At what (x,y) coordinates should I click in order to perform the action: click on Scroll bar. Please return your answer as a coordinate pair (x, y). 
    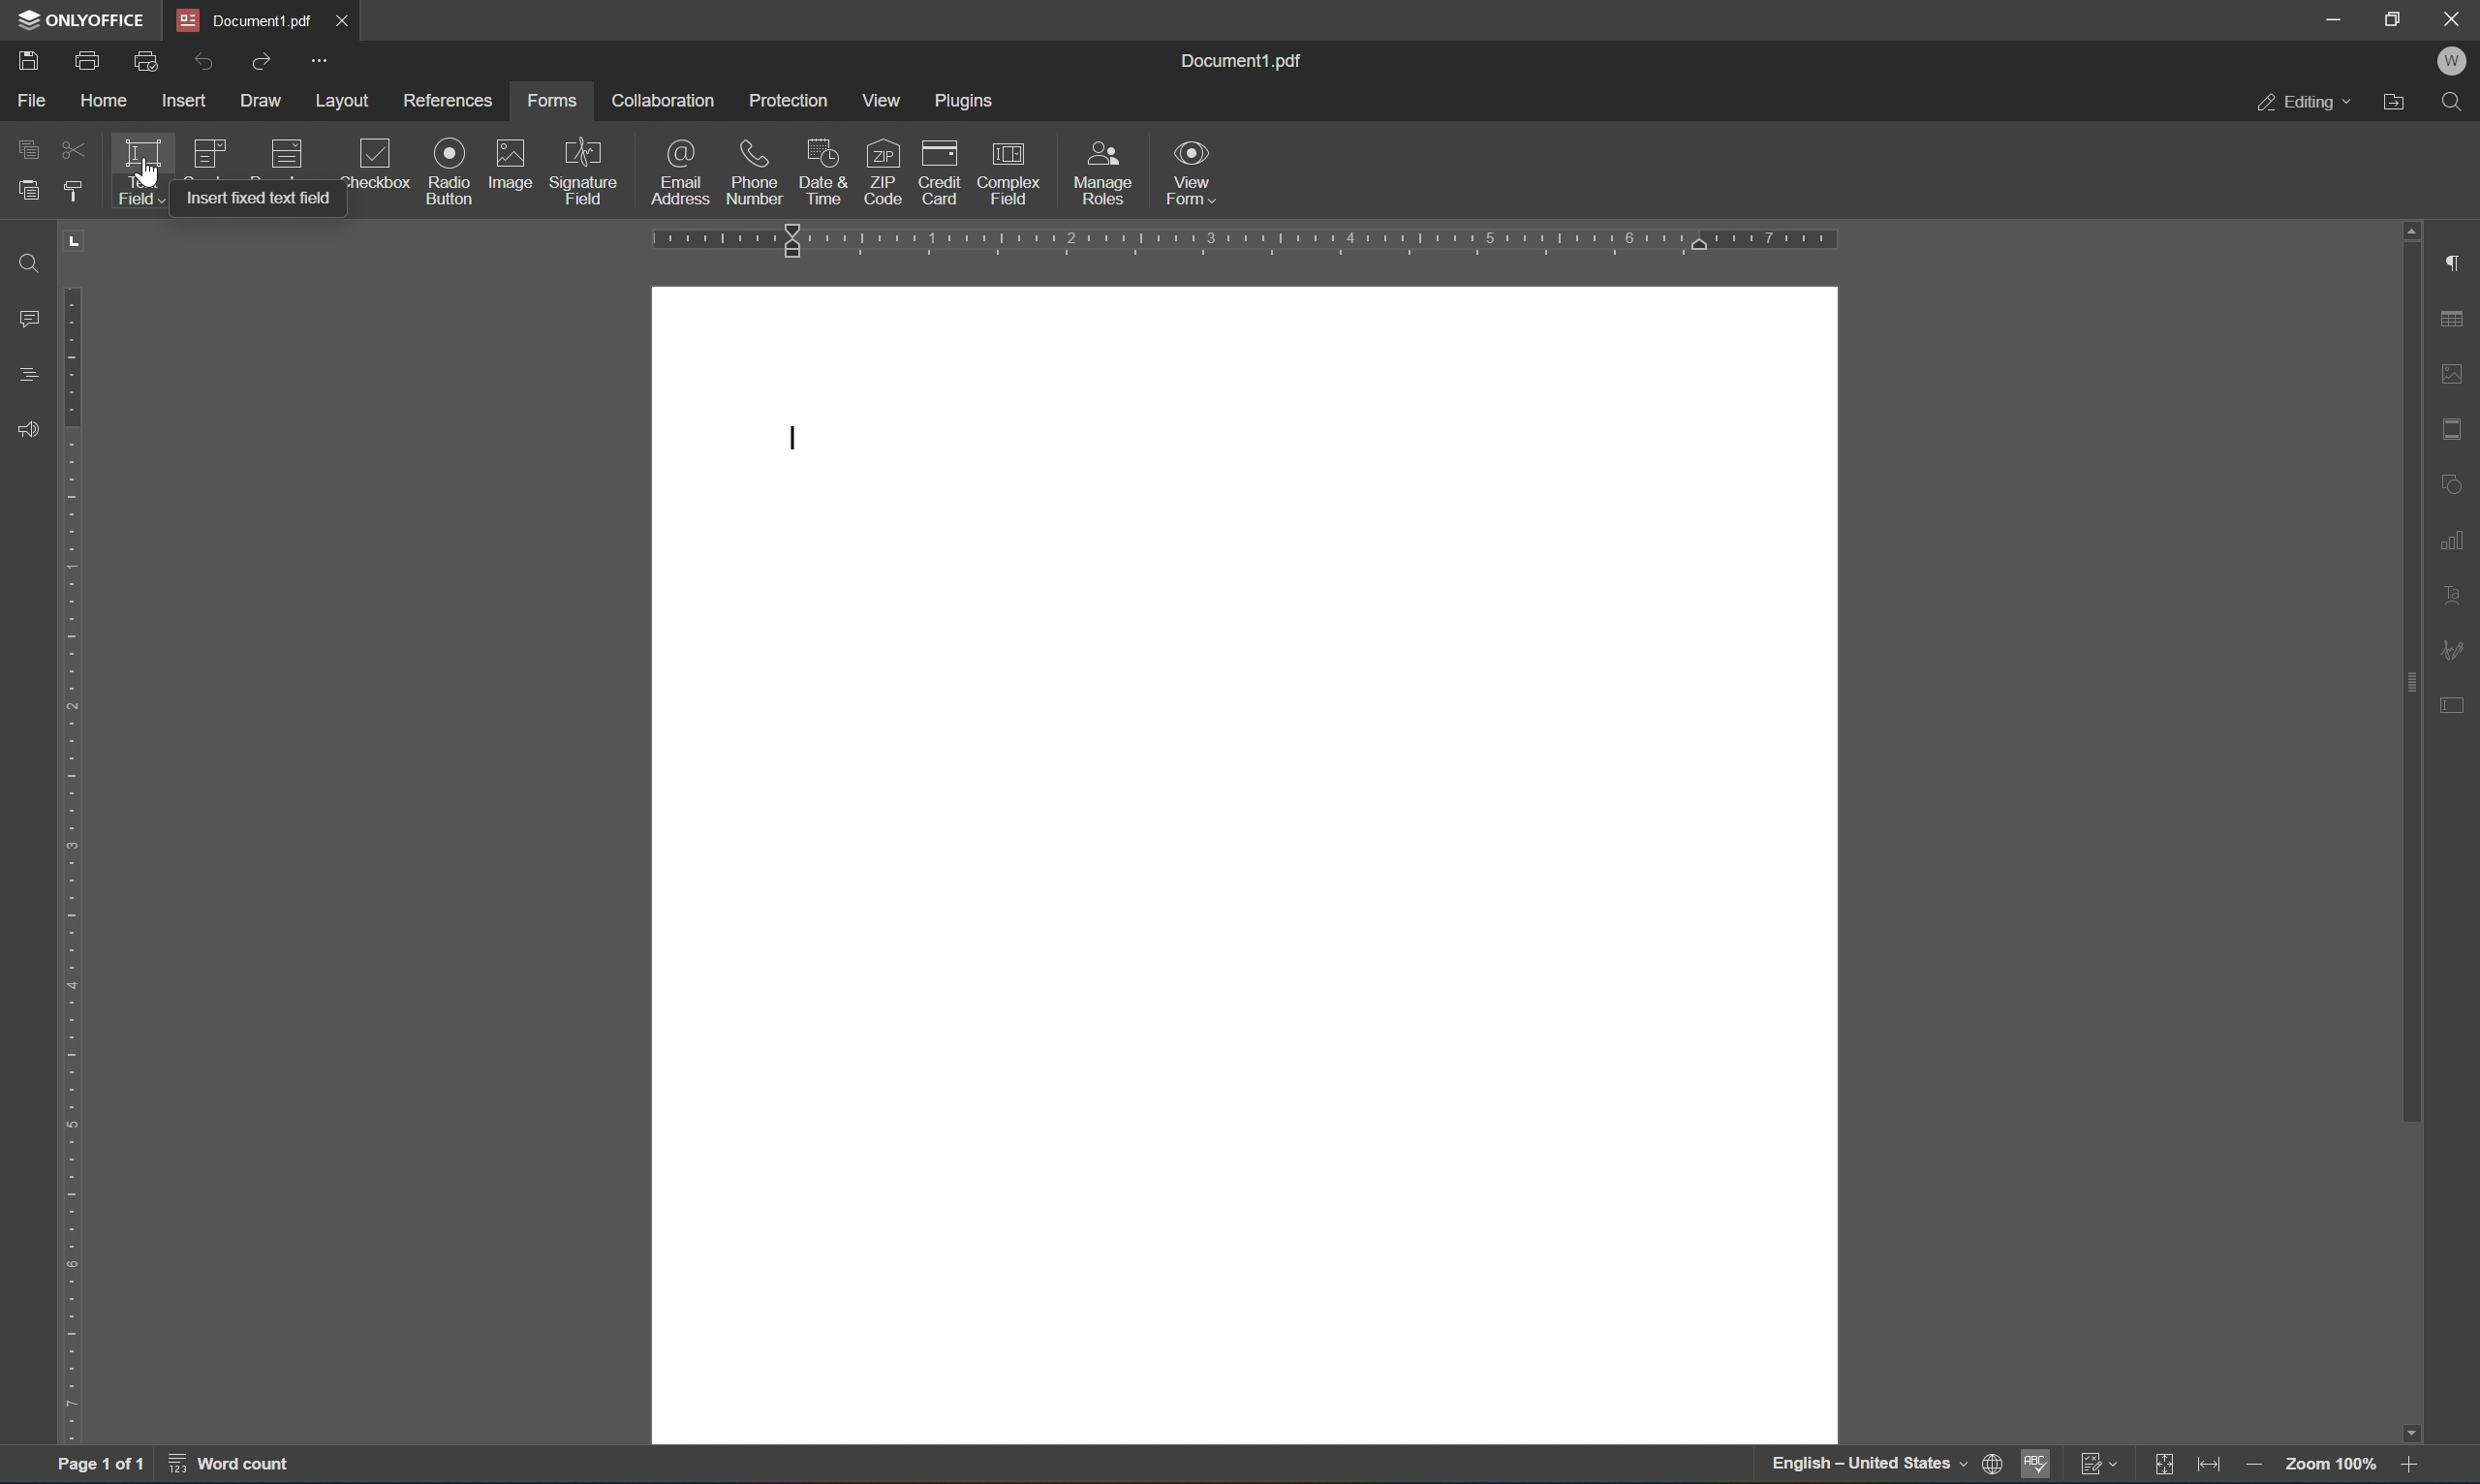
    Looking at the image, I should click on (2407, 673).